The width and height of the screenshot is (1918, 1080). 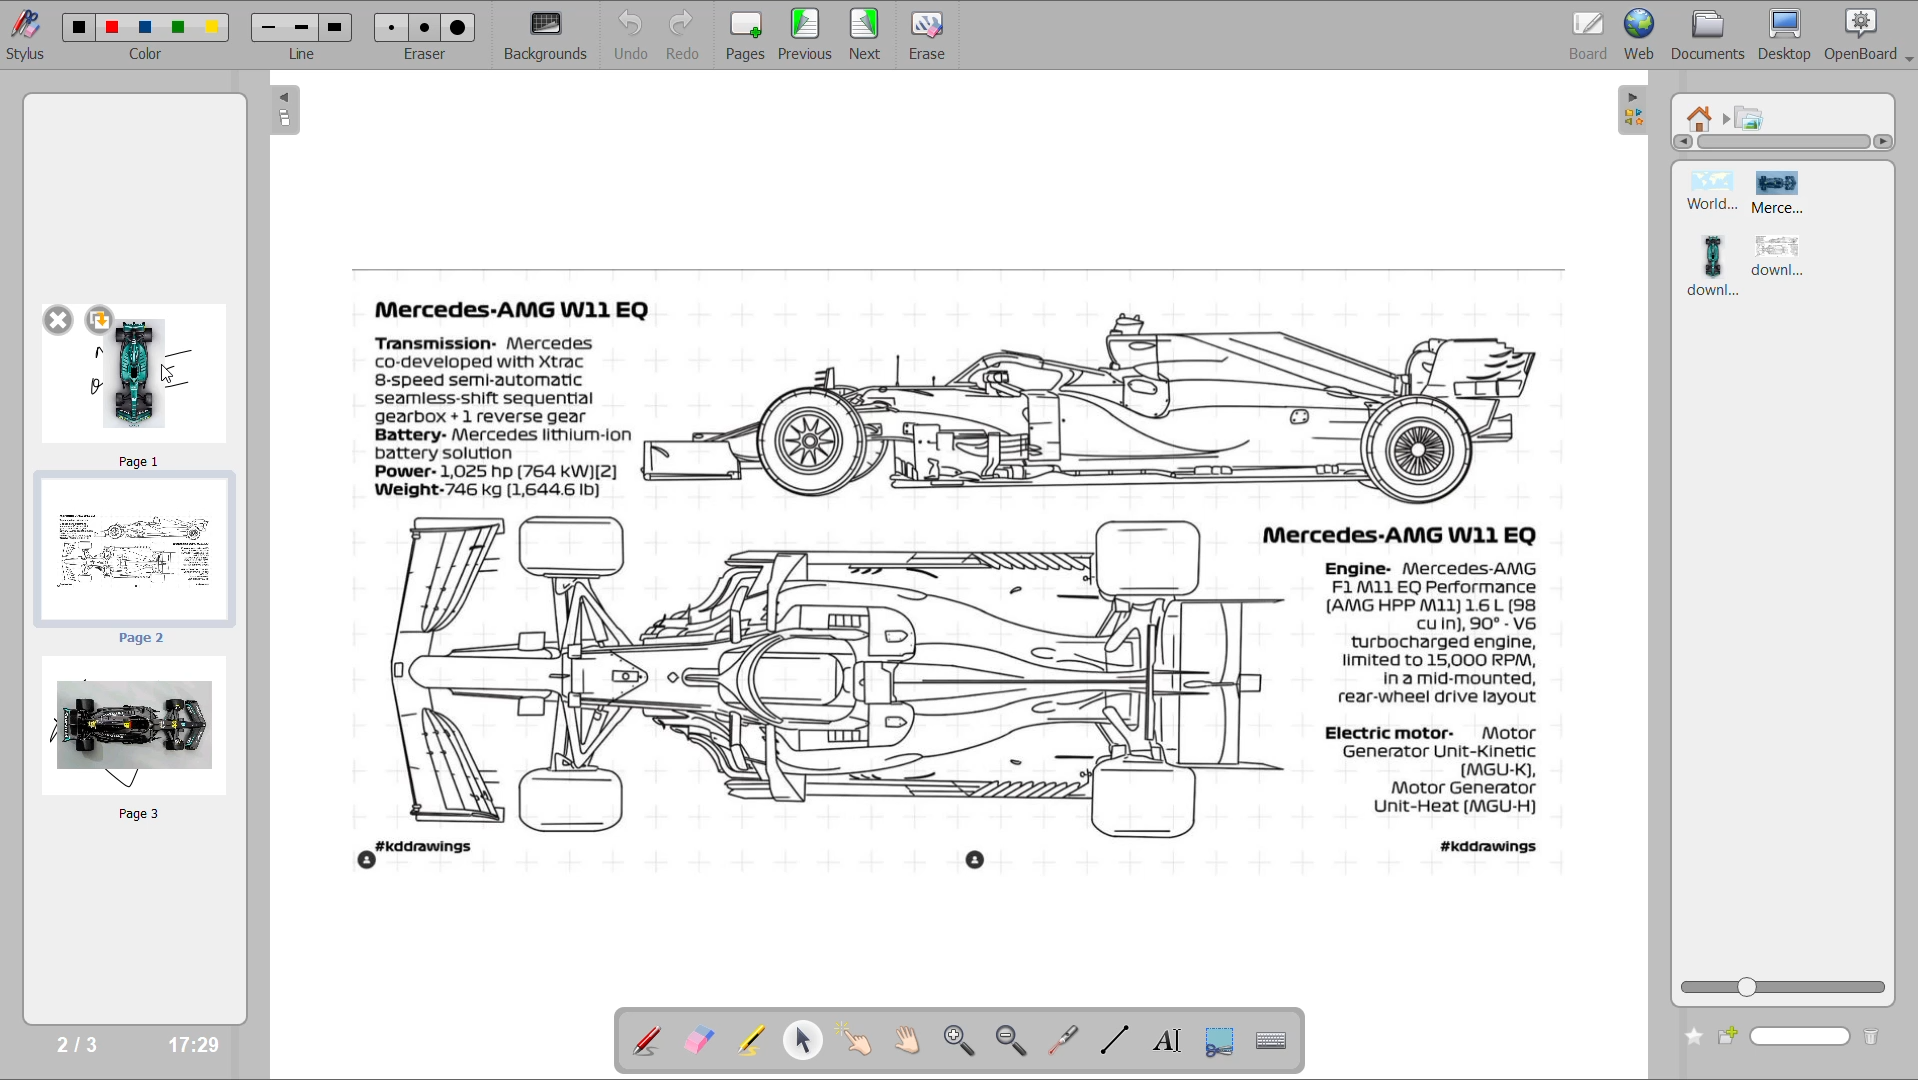 What do you see at coordinates (211, 25) in the screenshot?
I see `color 5` at bounding box center [211, 25].